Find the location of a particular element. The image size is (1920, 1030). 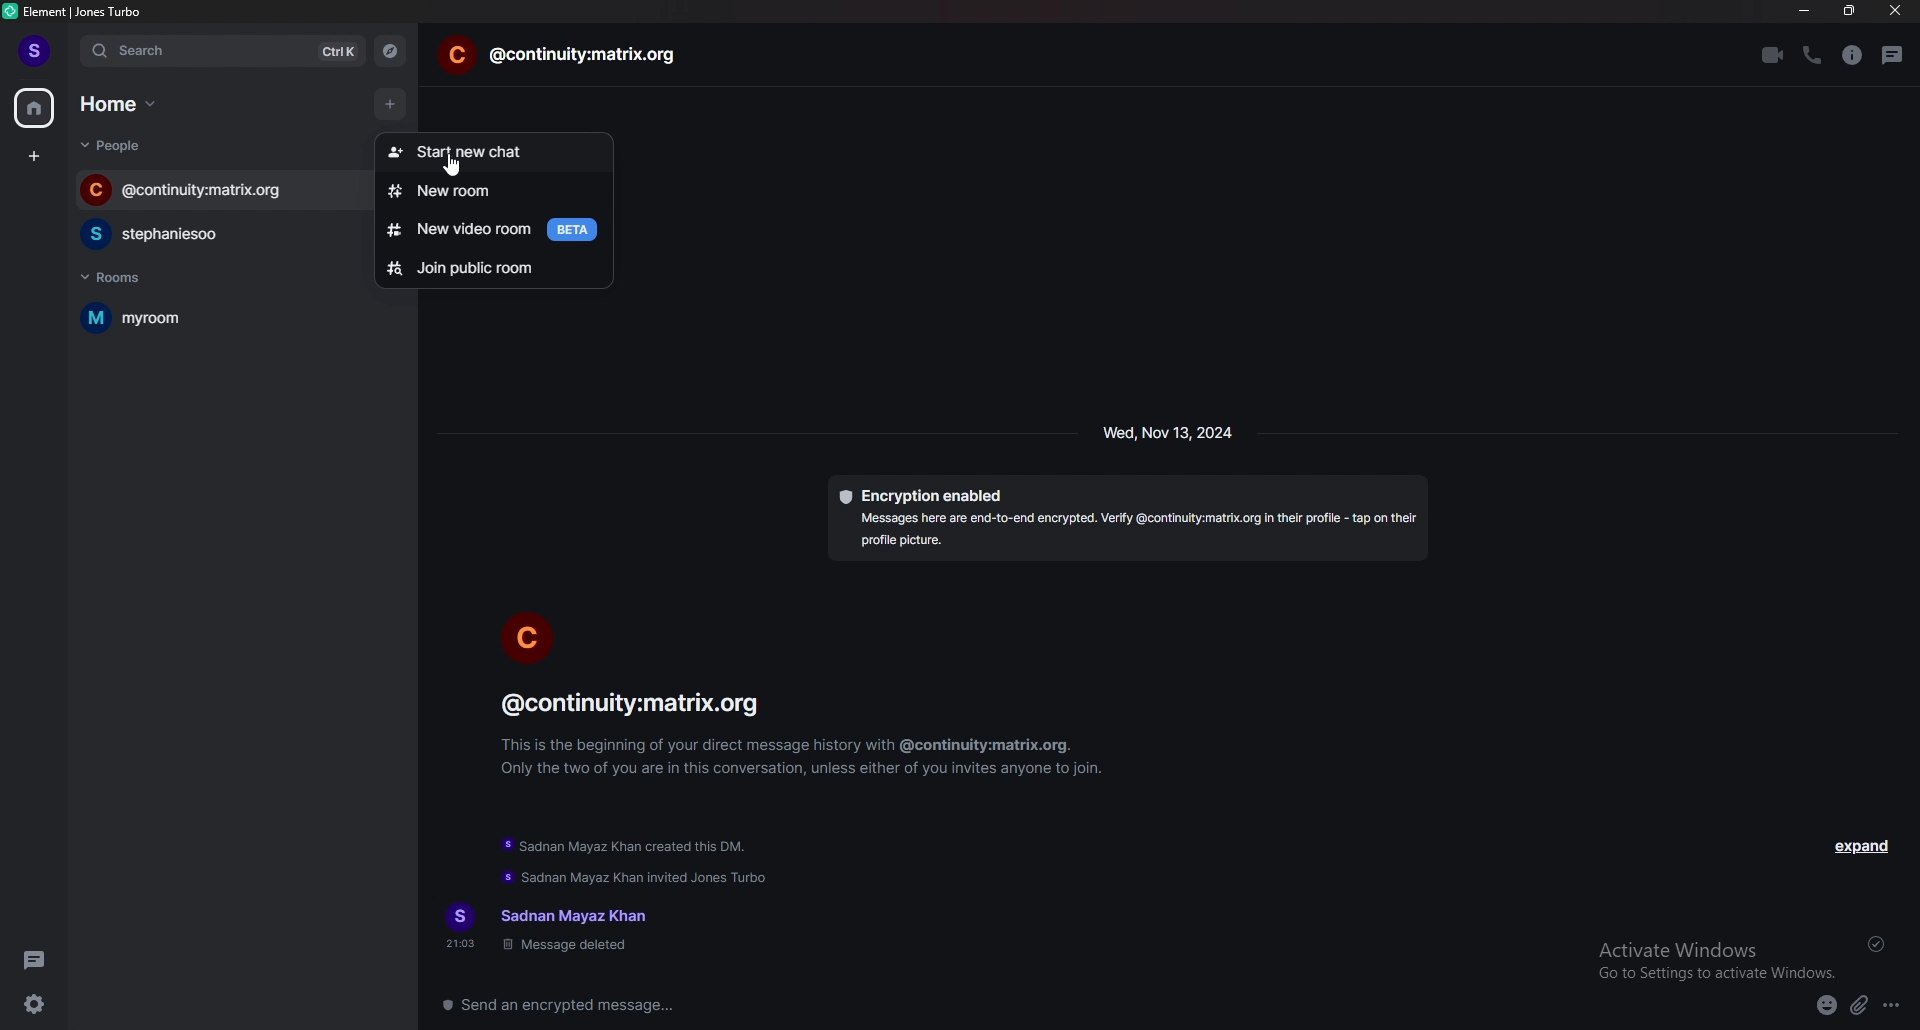

new room is located at coordinates (498, 191).